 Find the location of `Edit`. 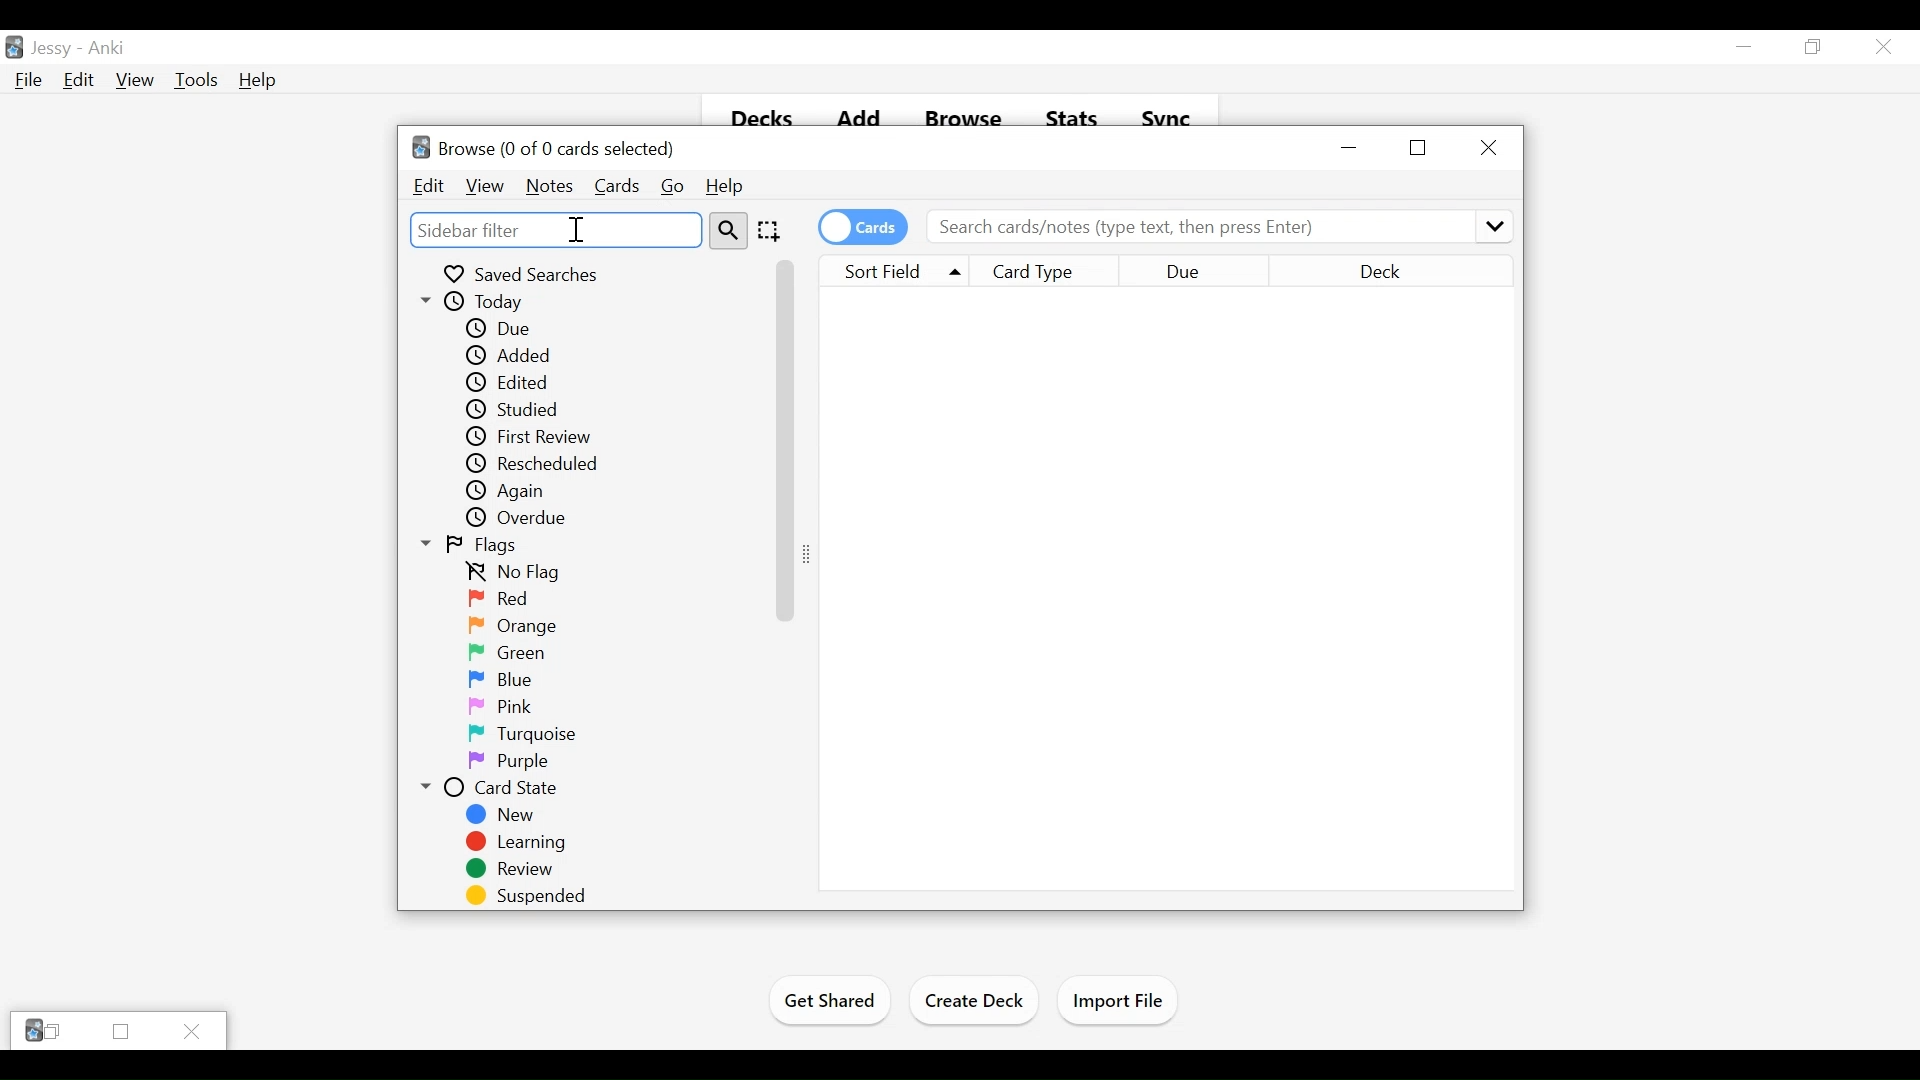

Edit is located at coordinates (430, 187).